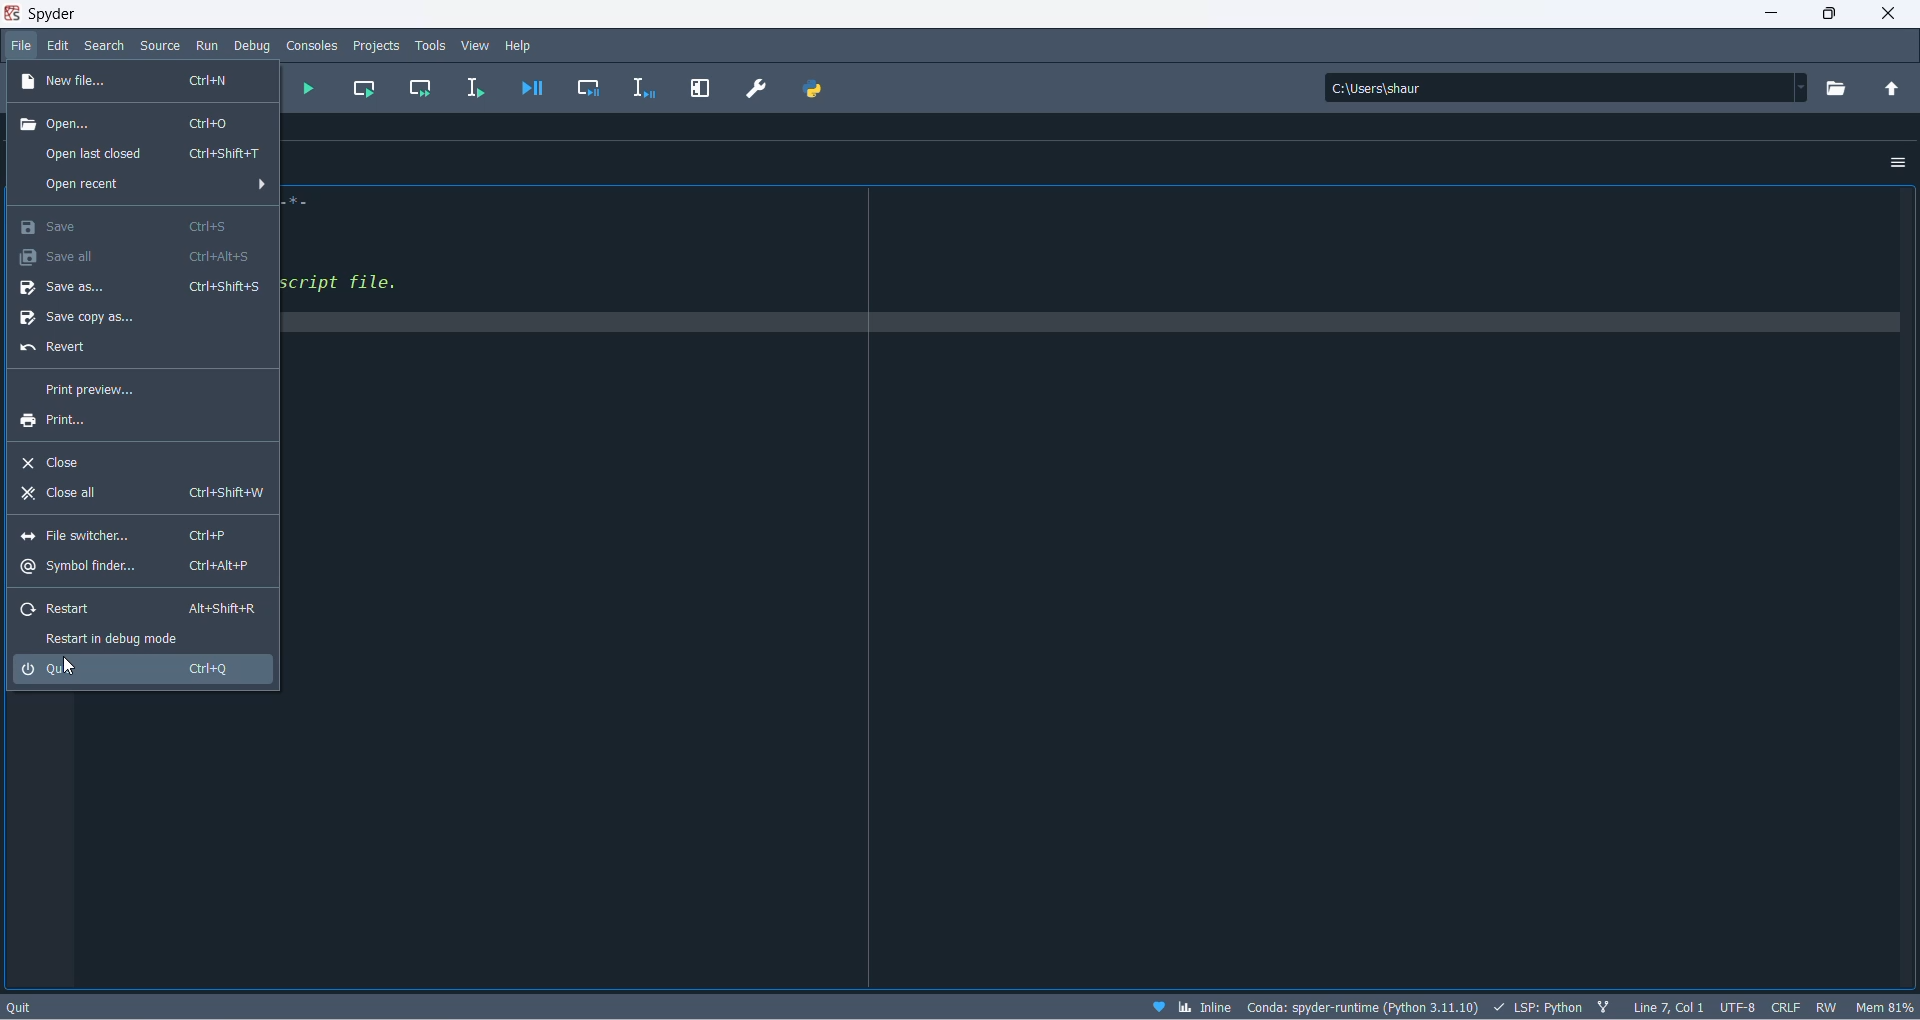 The image size is (1920, 1020). Describe the element at coordinates (1893, 85) in the screenshot. I see `parent directory` at that location.